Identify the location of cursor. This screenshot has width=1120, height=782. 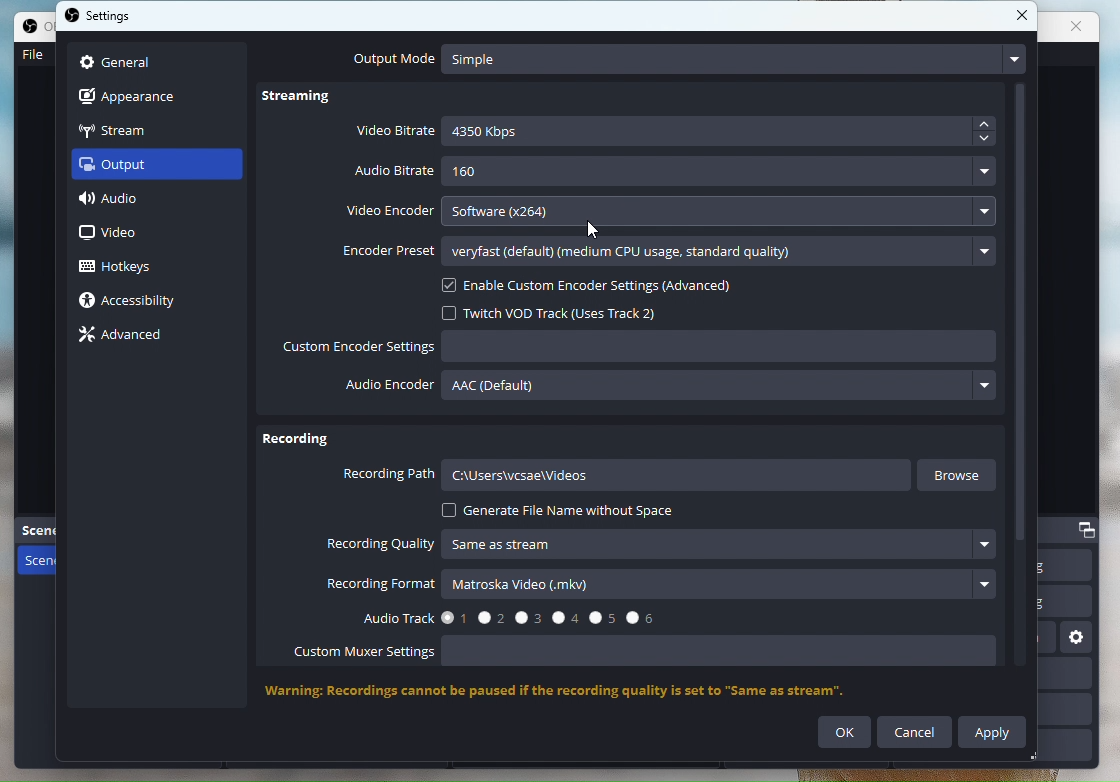
(592, 229).